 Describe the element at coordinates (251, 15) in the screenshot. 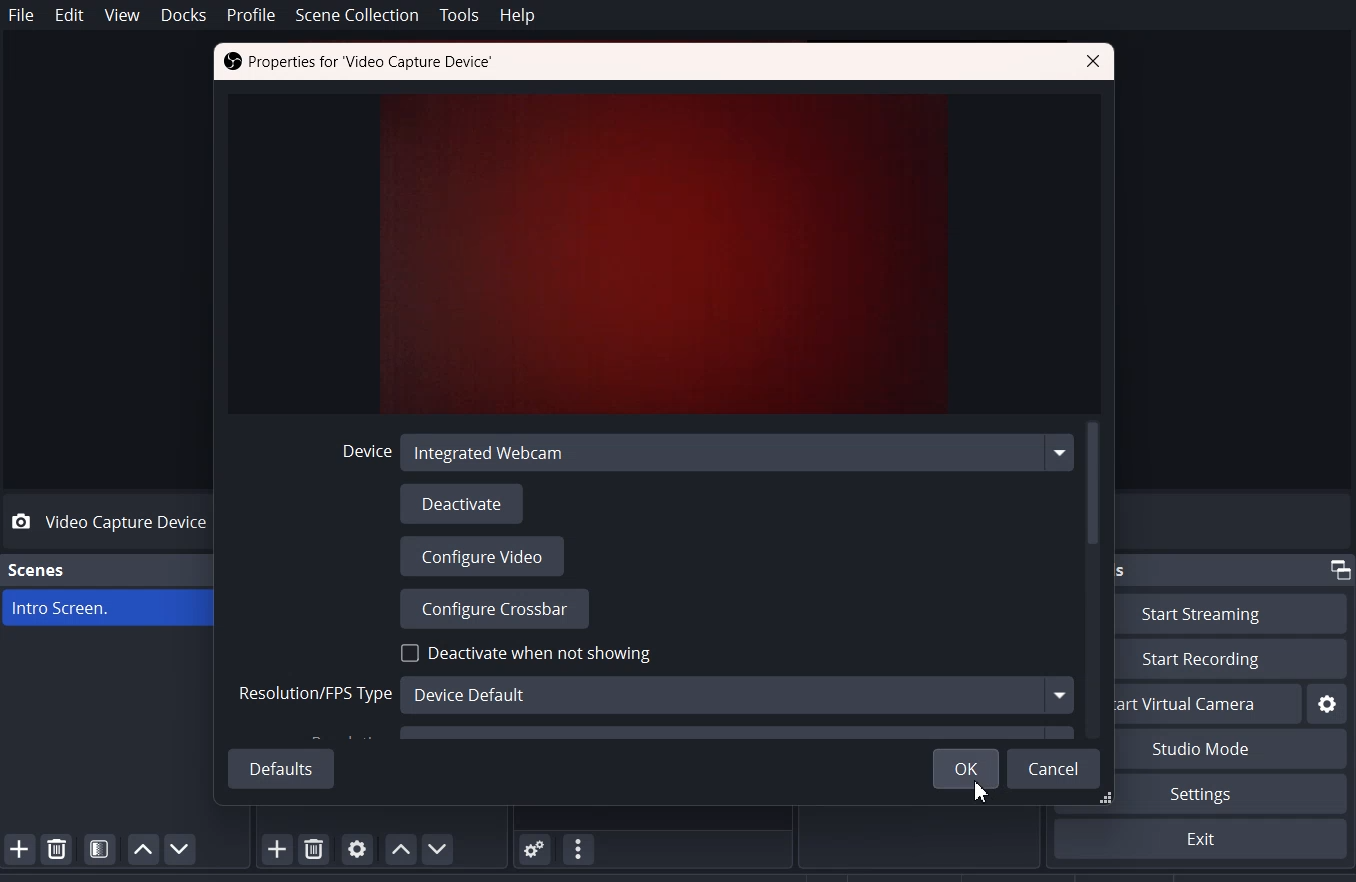

I see `Profile` at that location.